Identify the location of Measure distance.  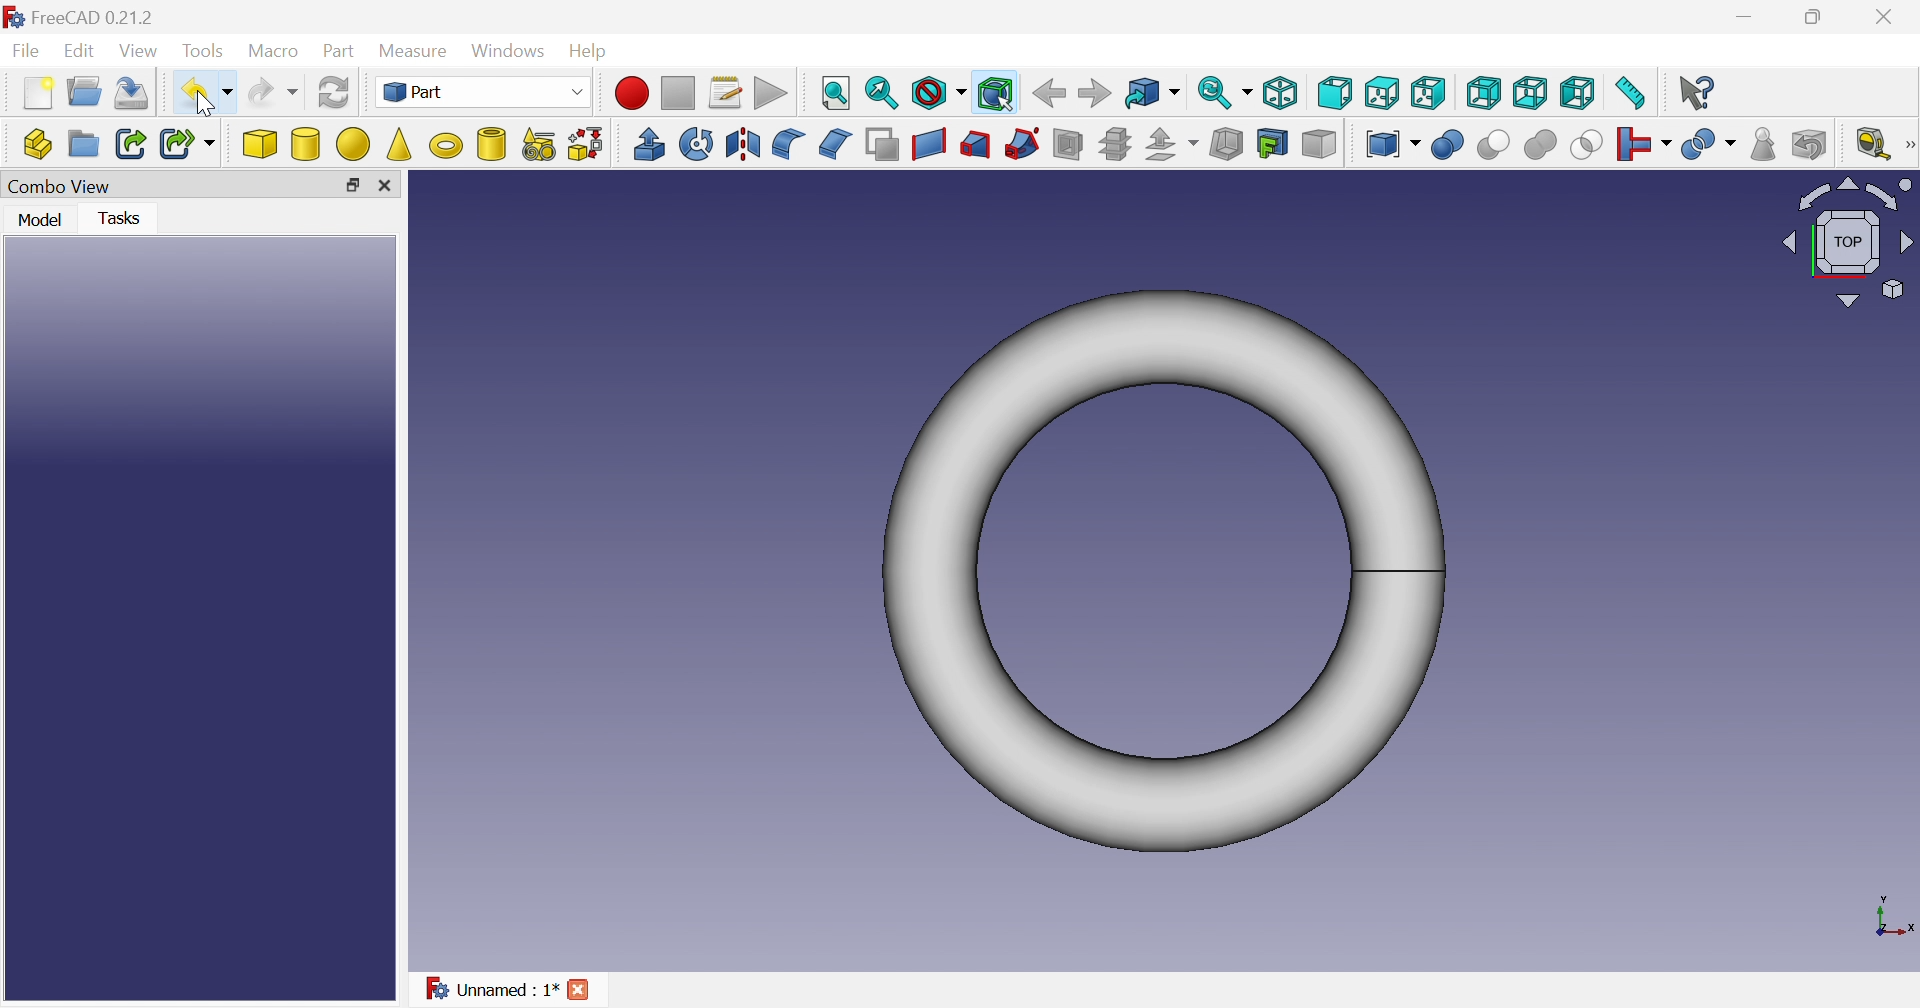
(1629, 93).